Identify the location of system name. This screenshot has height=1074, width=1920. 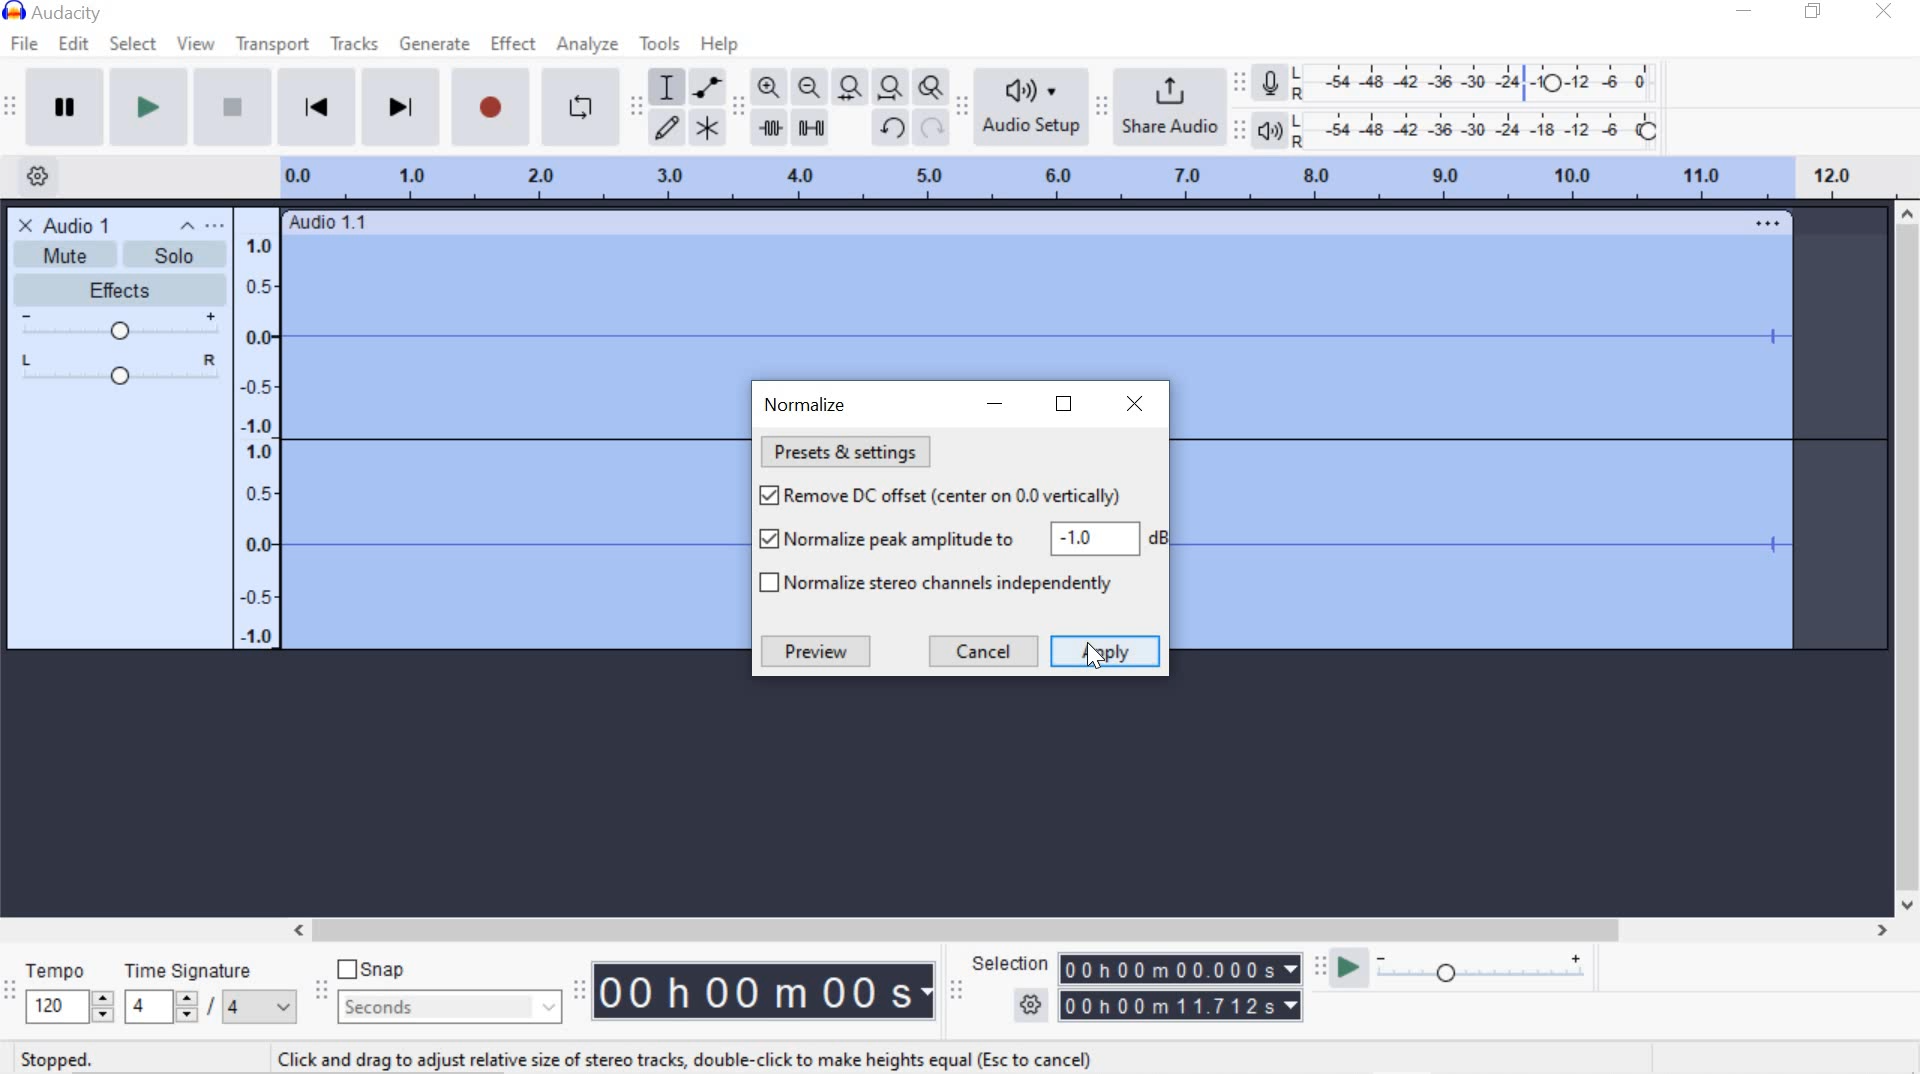
(52, 13).